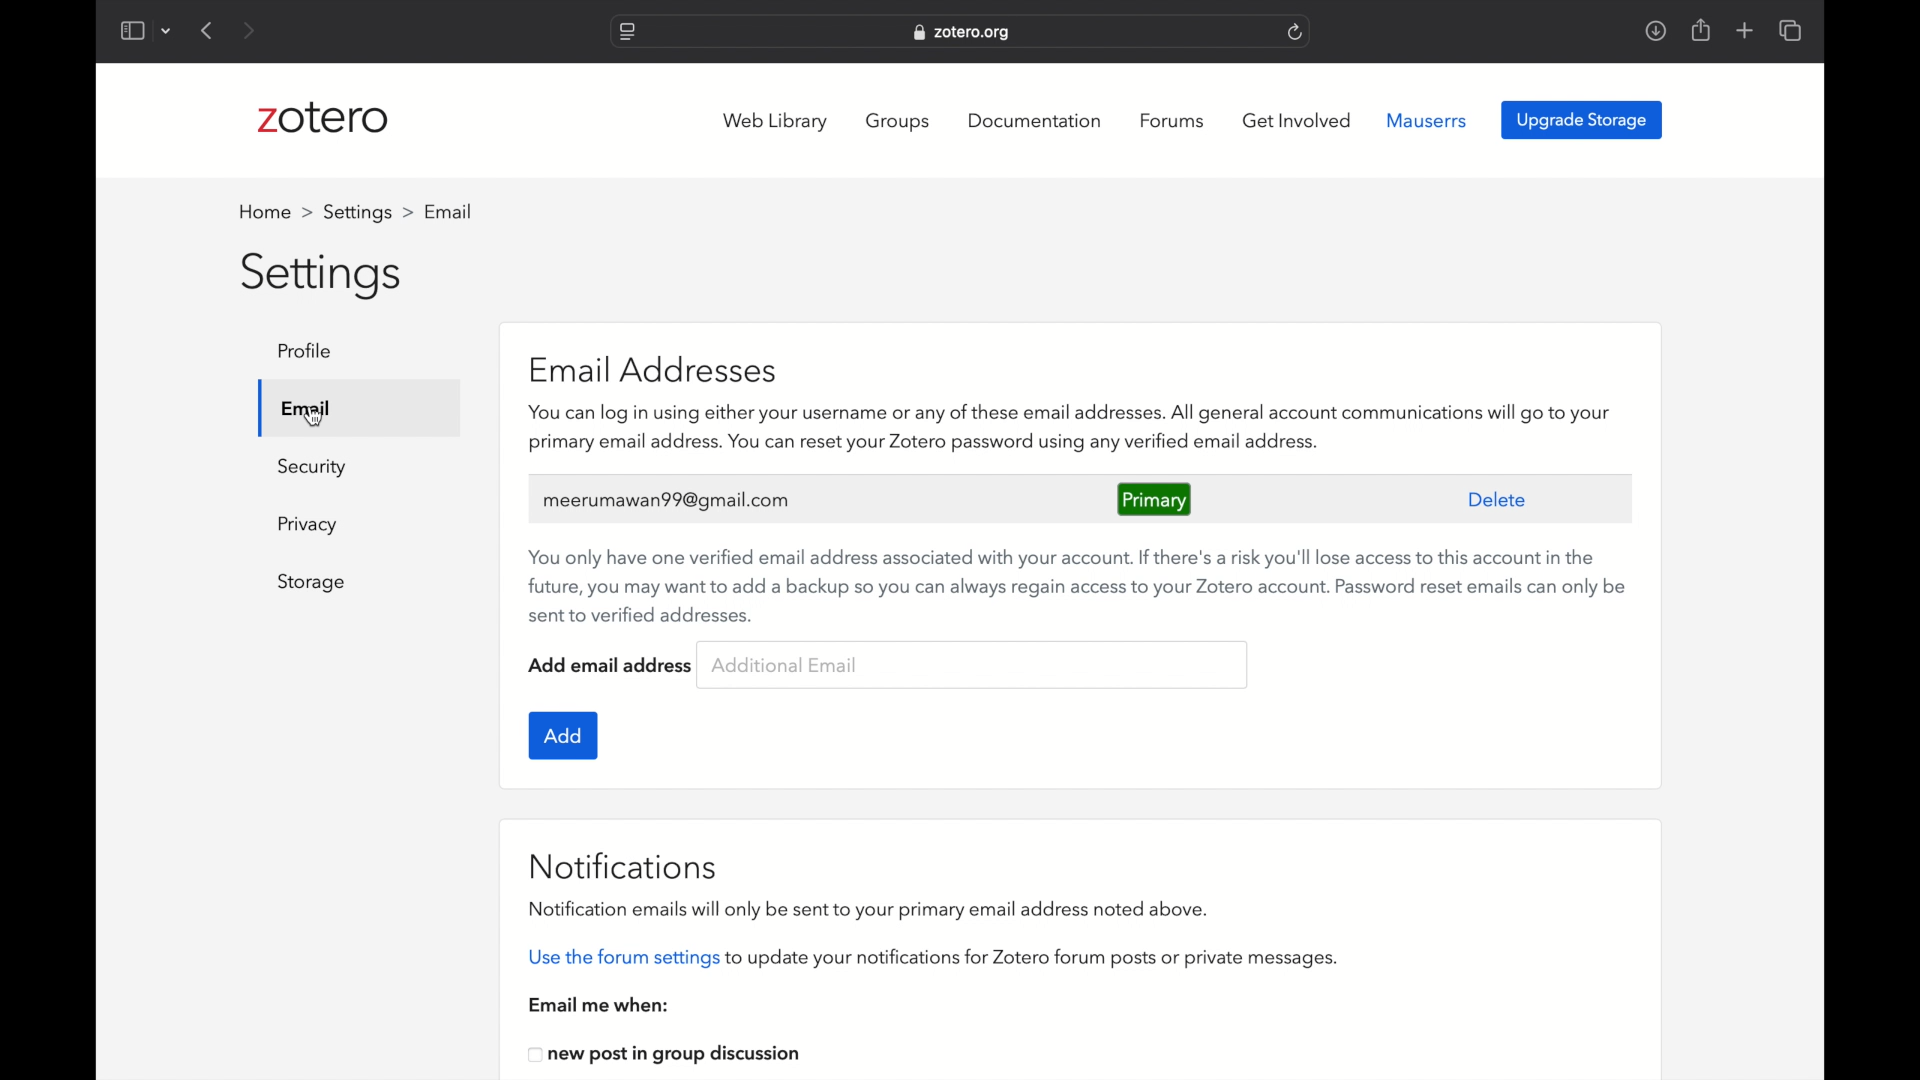  Describe the element at coordinates (611, 665) in the screenshot. I see `add email address` at that location.